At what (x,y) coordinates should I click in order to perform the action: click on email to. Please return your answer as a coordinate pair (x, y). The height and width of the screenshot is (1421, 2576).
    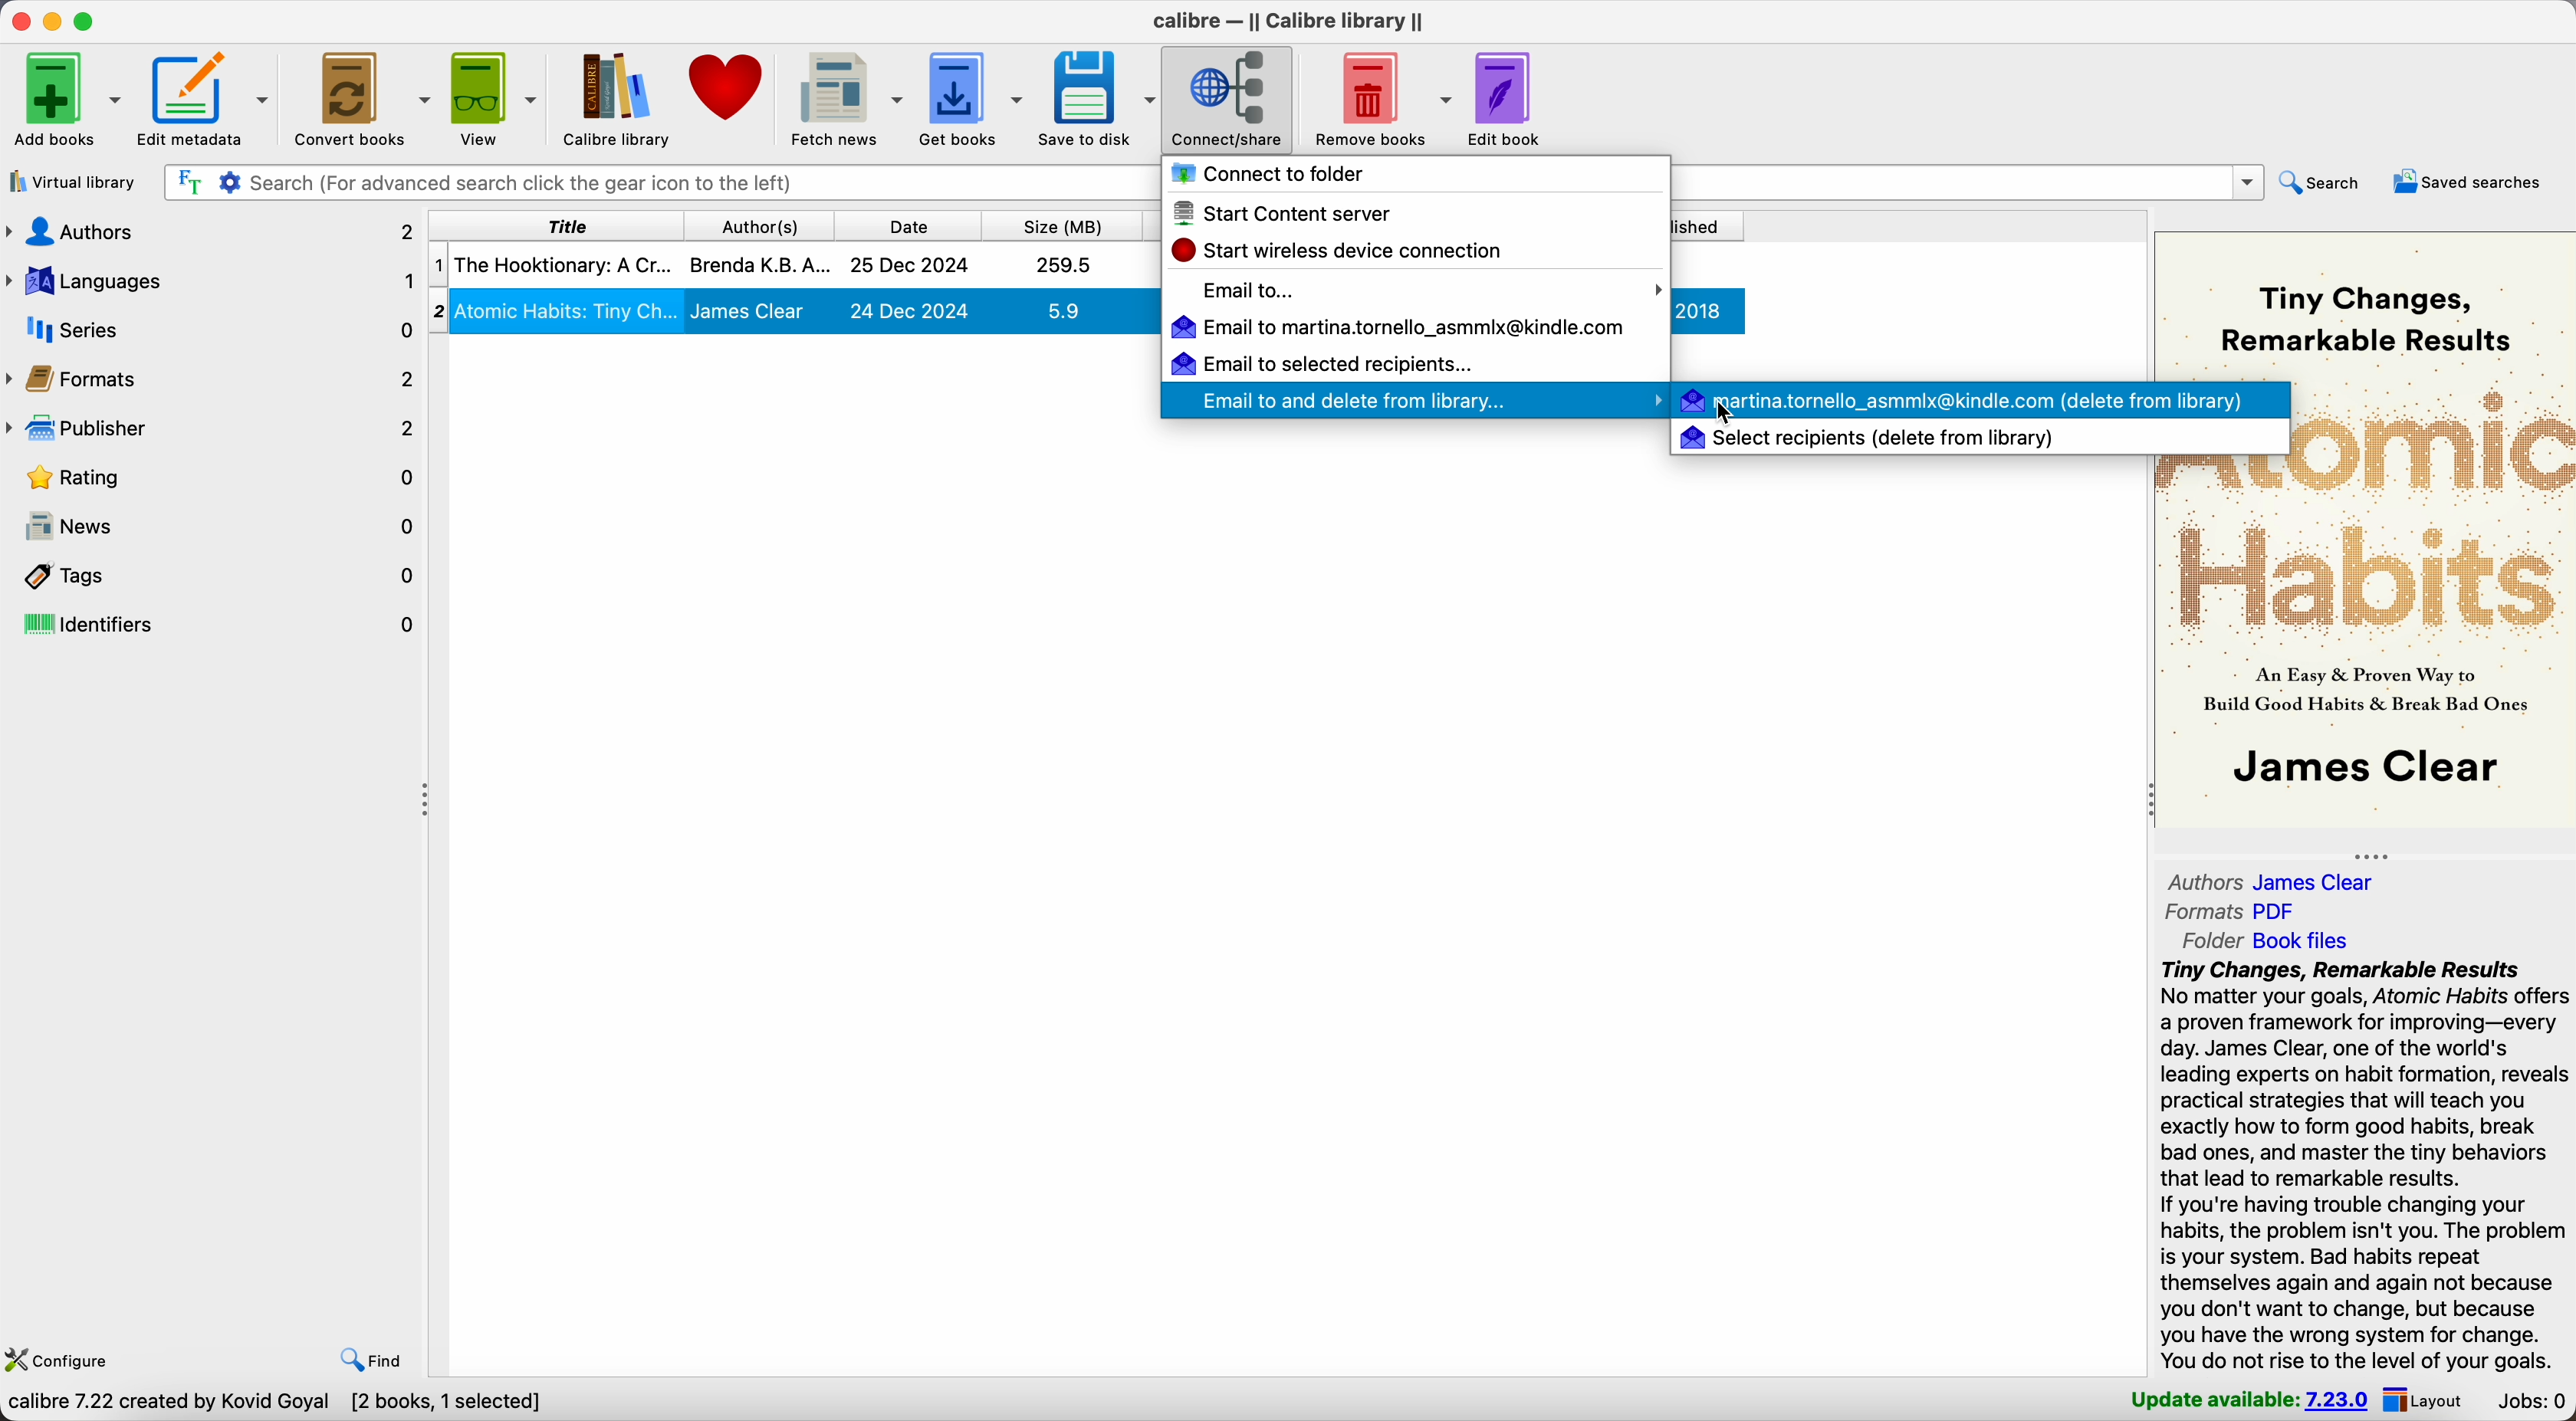
    Looking at the image, I should click on (1430, 290).